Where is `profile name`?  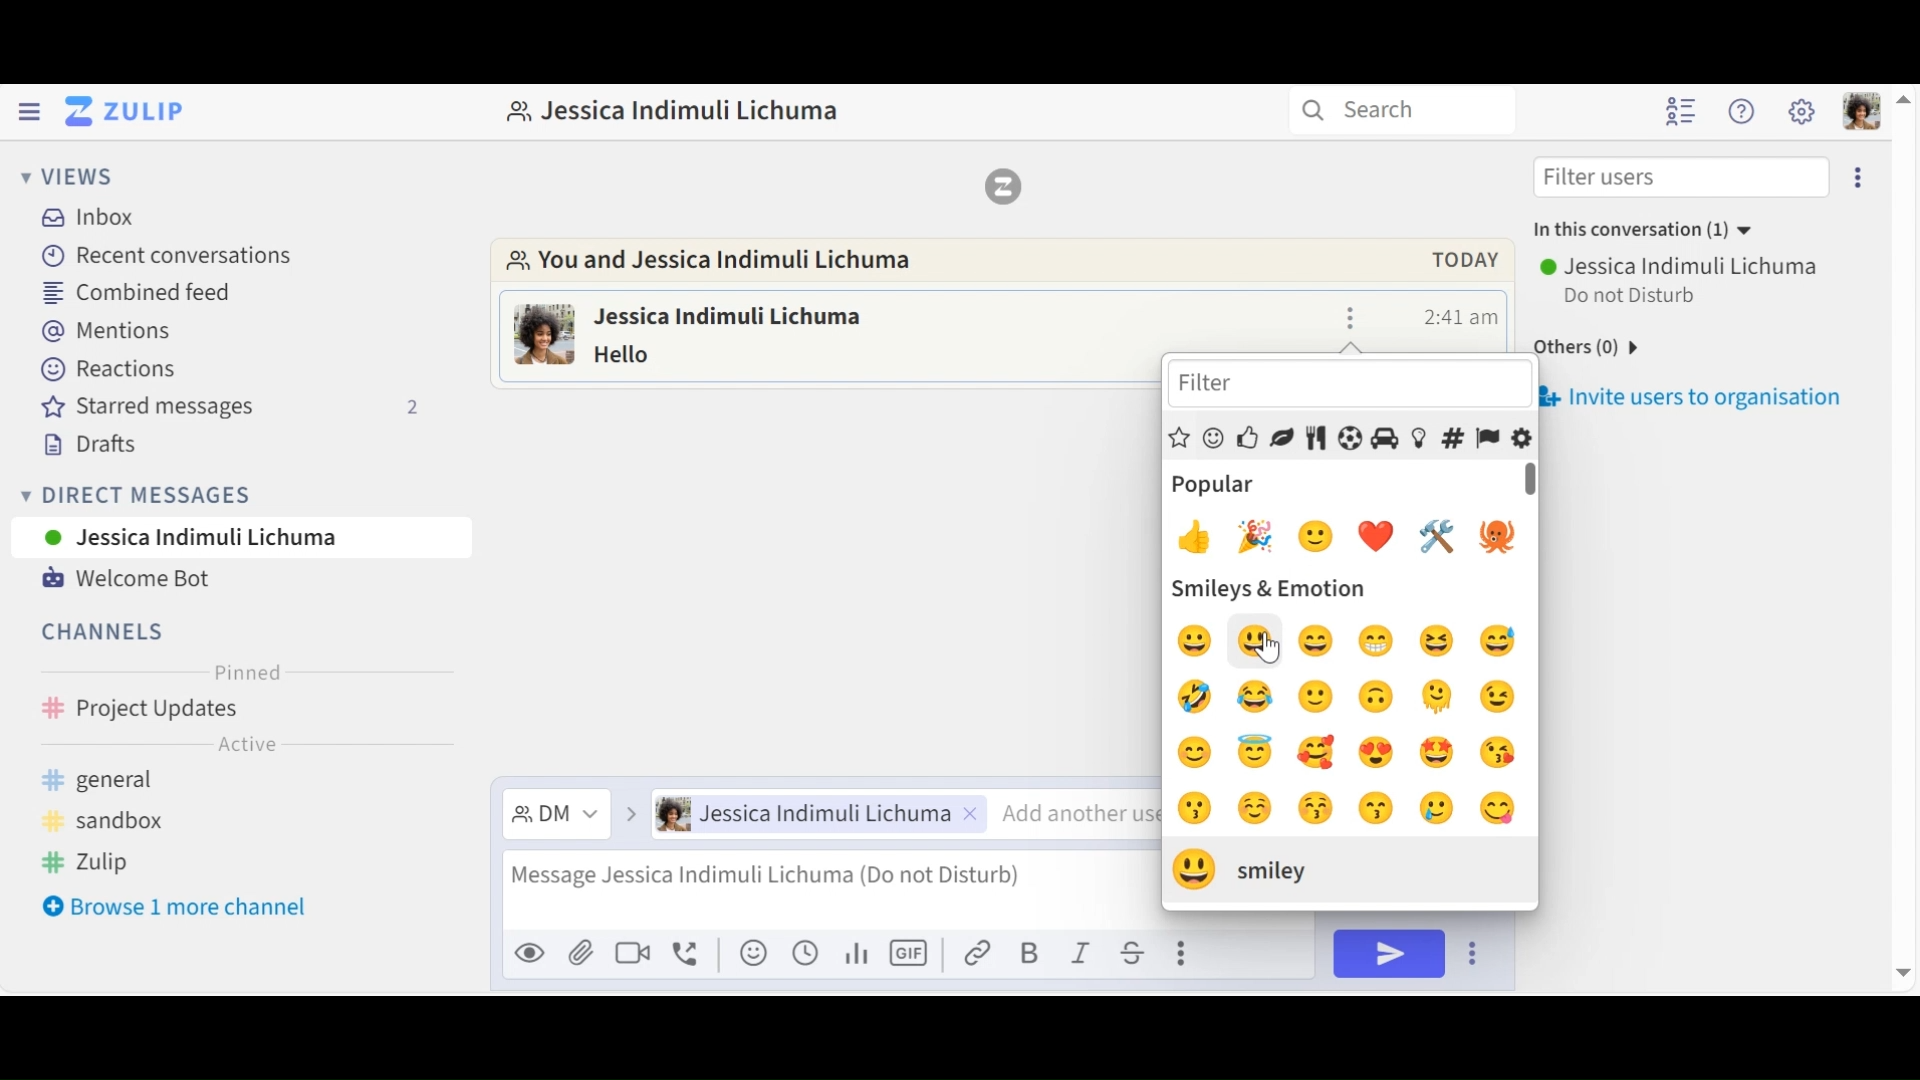
profile name is located at coordinates (672, 109).